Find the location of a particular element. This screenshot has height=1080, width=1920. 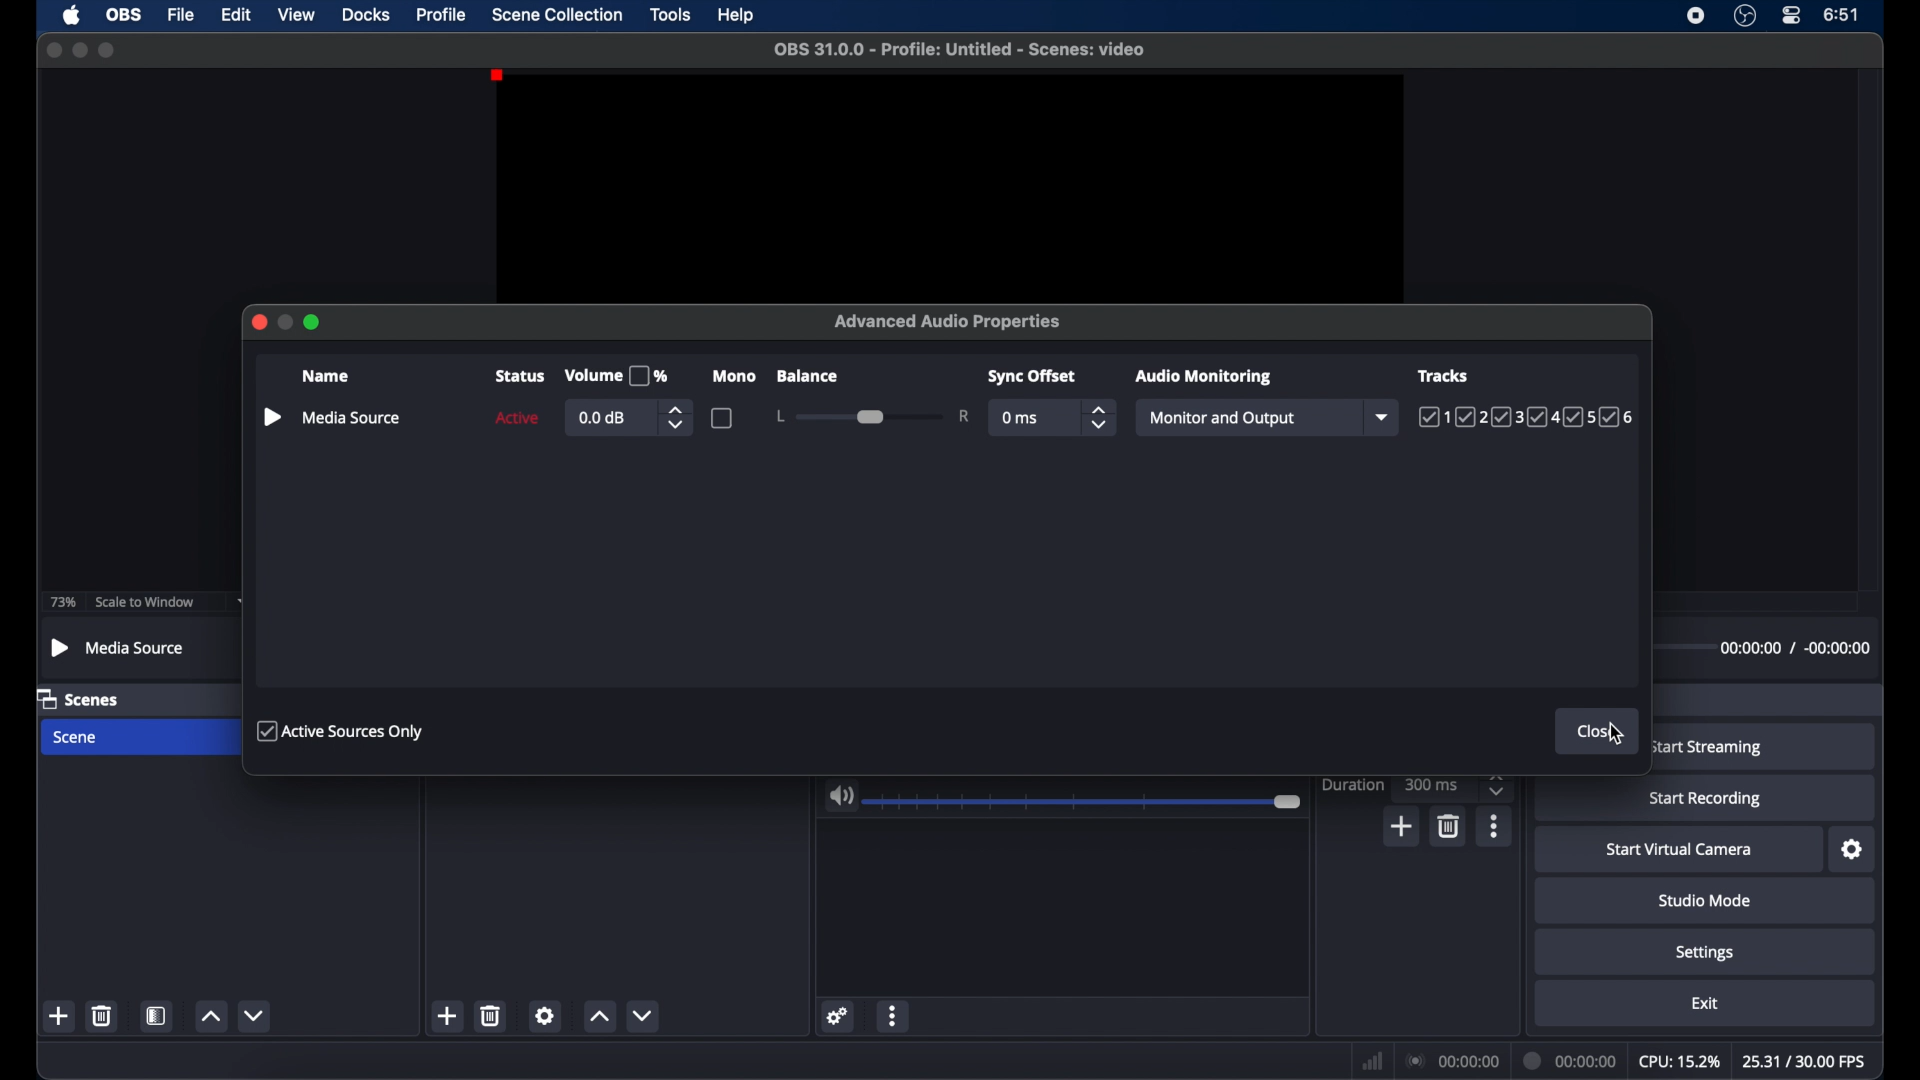

mono is located at coordinates (733, 376).